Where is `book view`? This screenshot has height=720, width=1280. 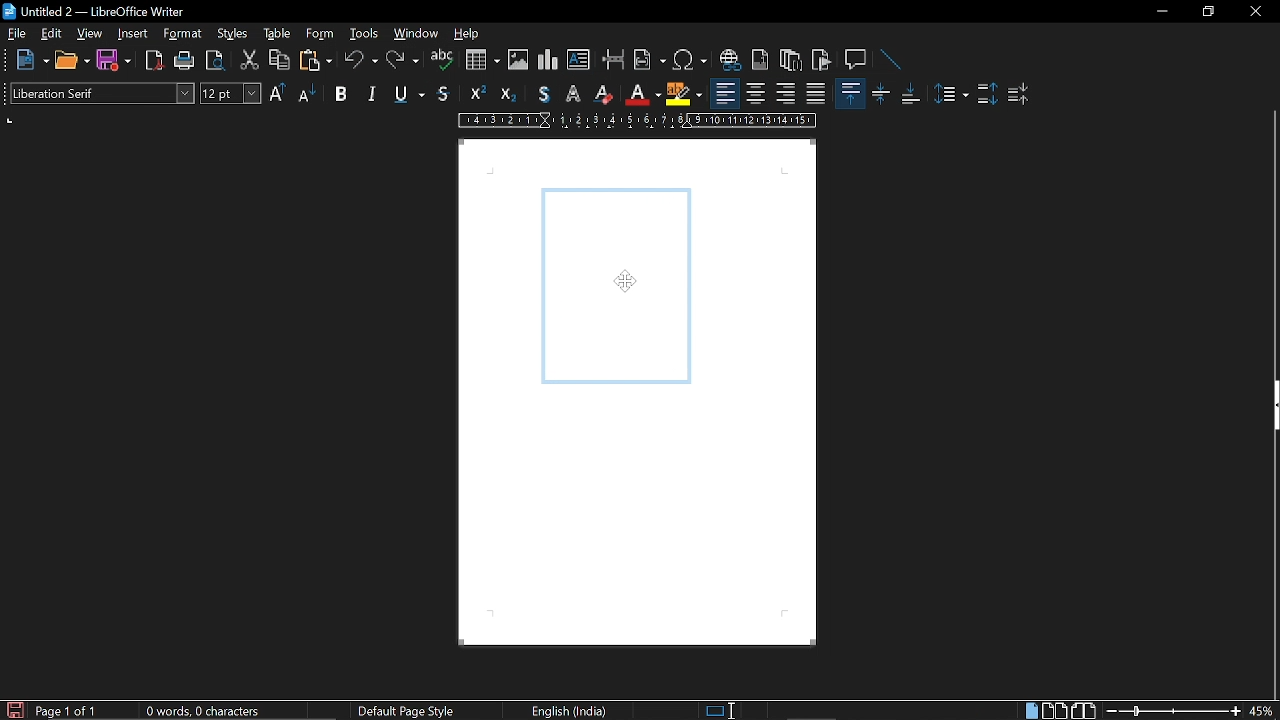
book view is located at coordinates (1084, 710).